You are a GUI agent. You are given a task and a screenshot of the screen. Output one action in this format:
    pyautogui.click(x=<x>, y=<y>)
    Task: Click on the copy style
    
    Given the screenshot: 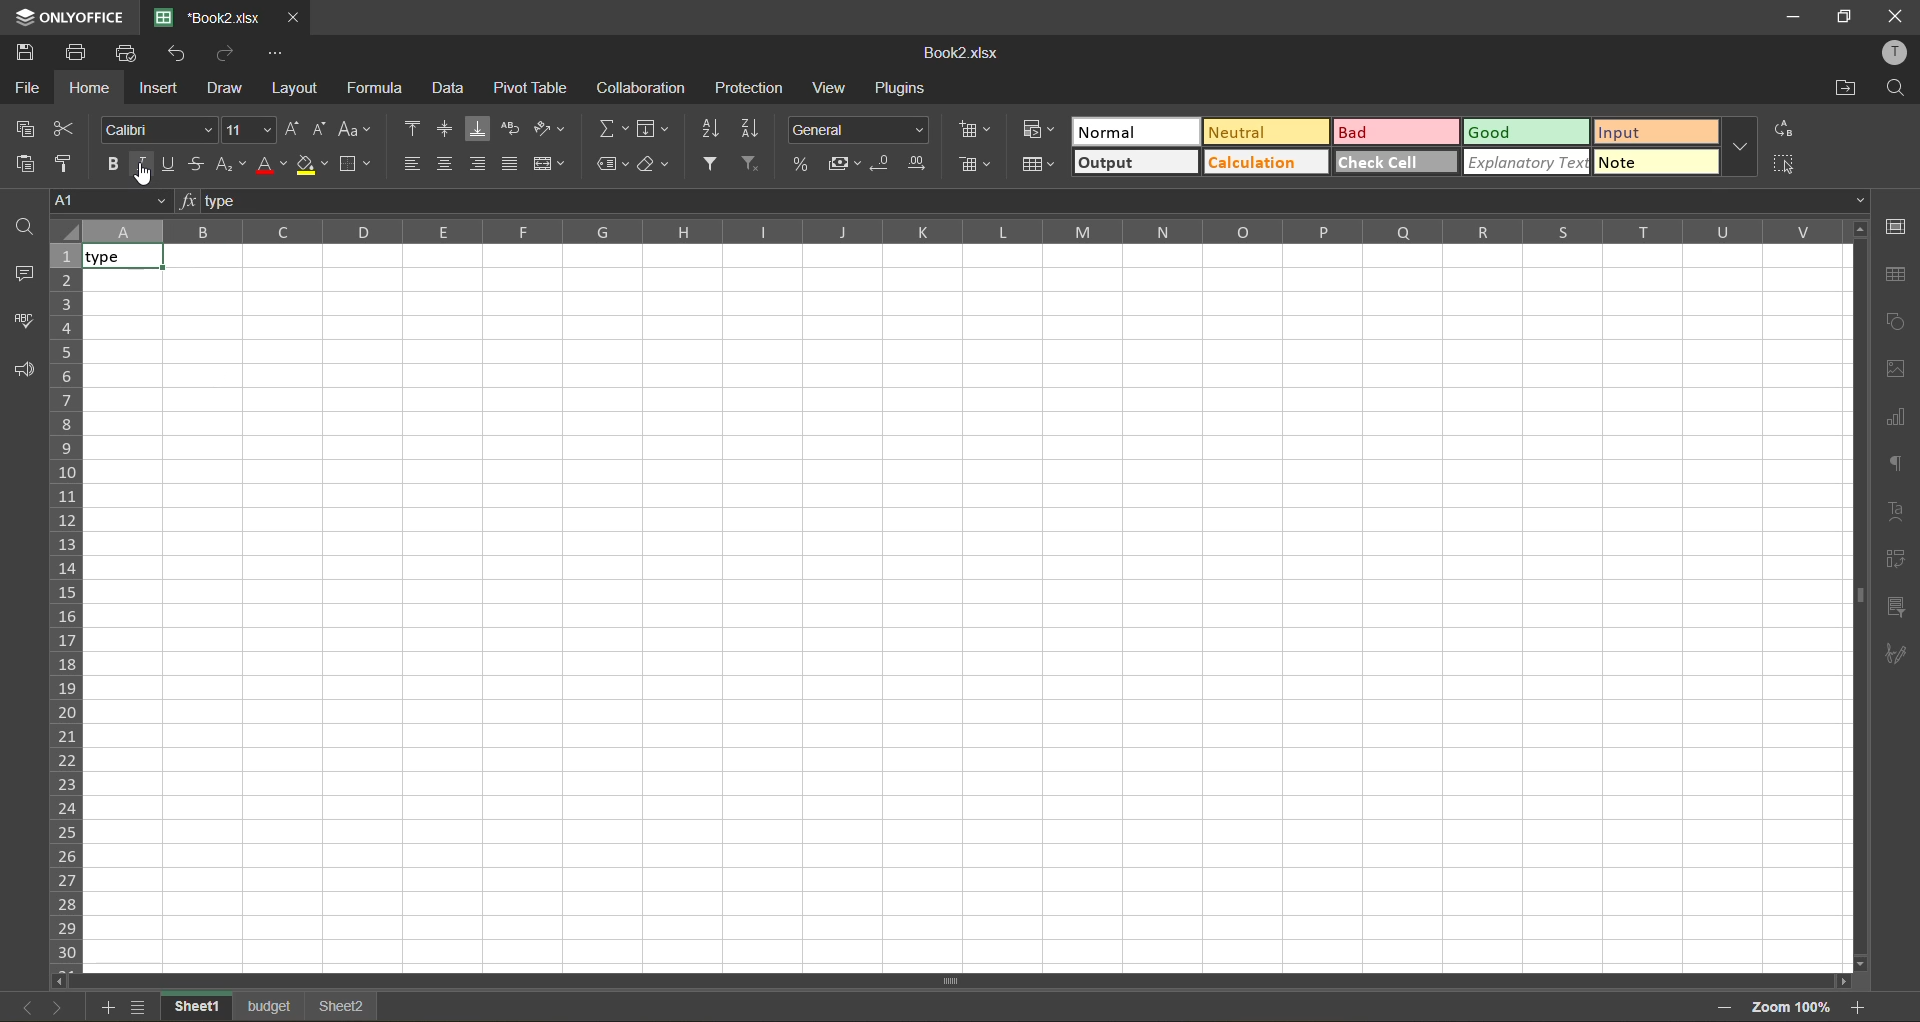 What is the action you would take?
    pyautogui.click(x=67, y=160)
    